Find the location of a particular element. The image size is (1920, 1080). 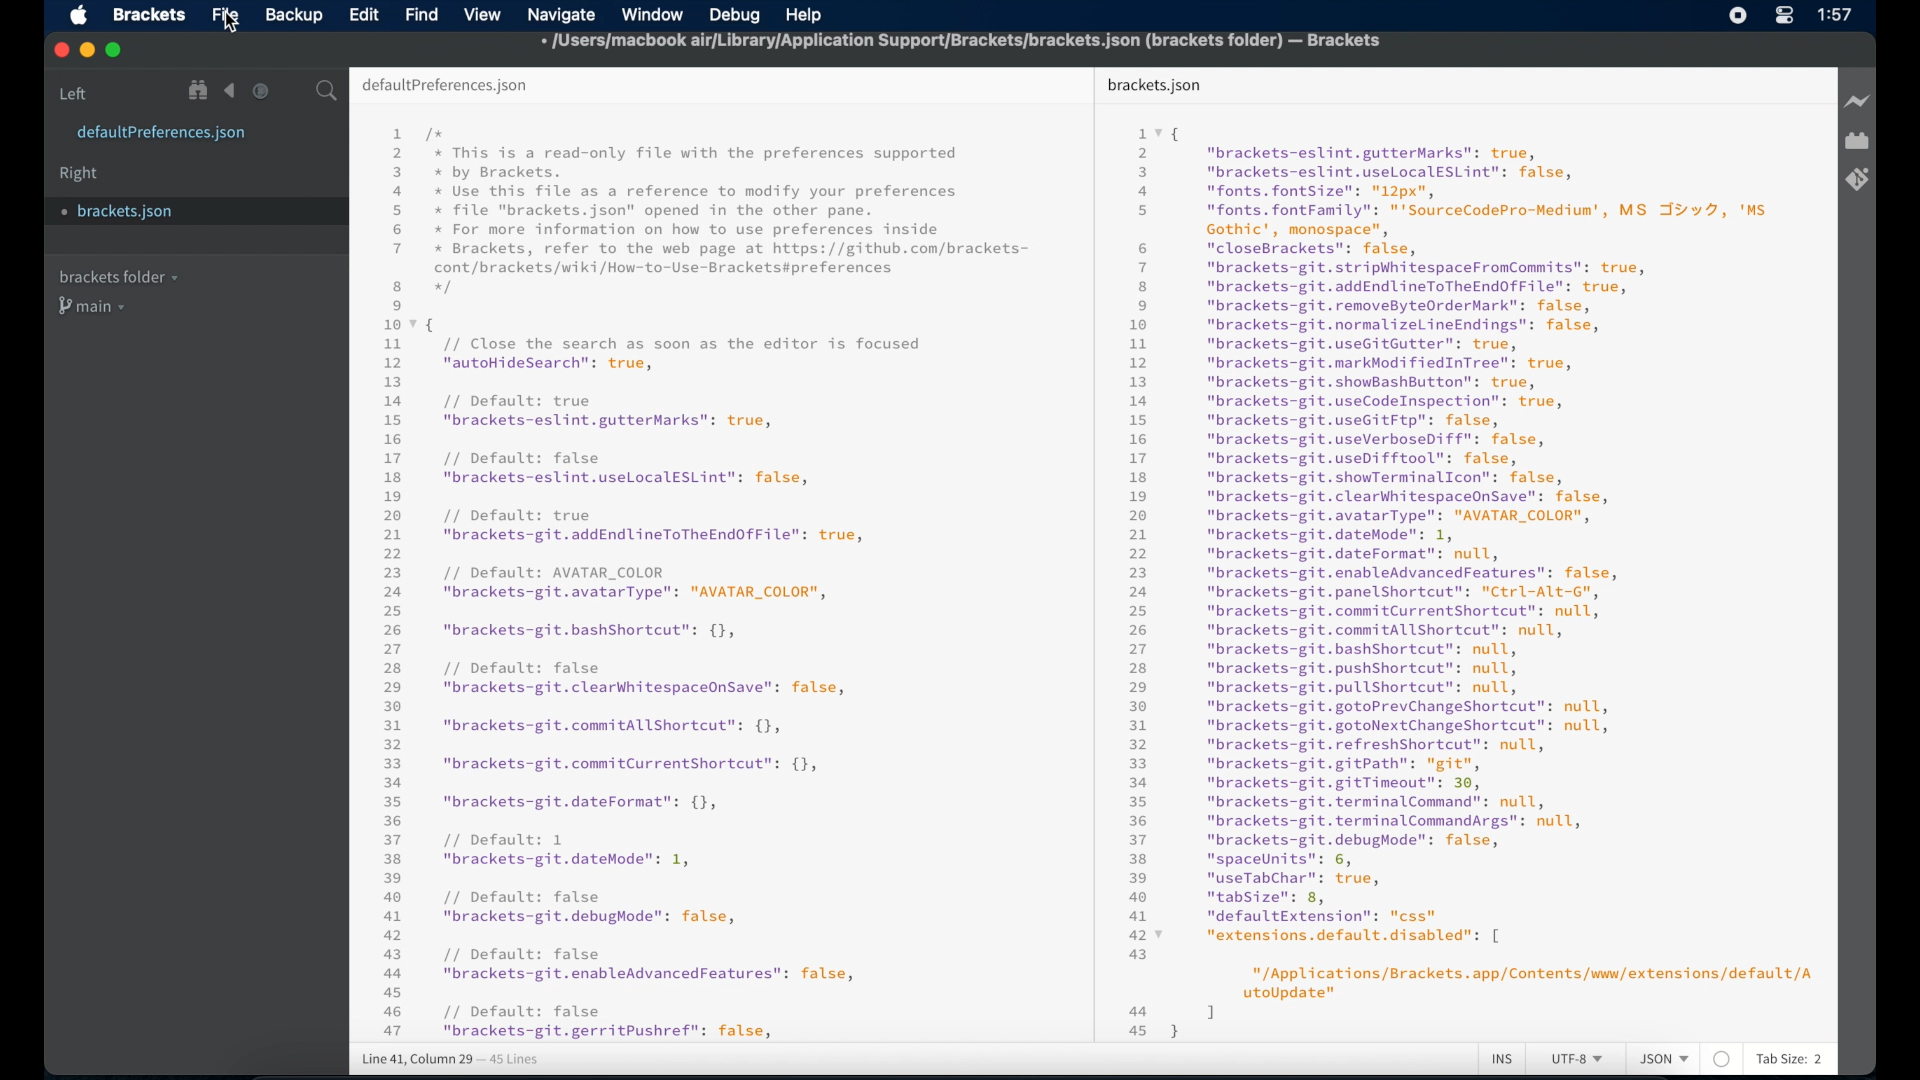

1 v { 2 "brackets-eslint.gutterMarks": true,3 "brackets-eslint.useLocalESLint": false,4 "fonts. fontSize": "12px",Li "fonts. fontFamily": "'SourceCodePro-Medium', MS JY v7, 'MSGothic', monospace”,6 "closeBrackets": false,7 "brackets-git.stripWhitespaceFromCommits": true,8 "brackets-git.addEndlineToTheEndOfFile": true,9 "brackets-git.removeByteOrderMark": false,10 "brackets-git.normalizeLineEndings": false,1 "brackets-git.useGitGutter": true,12 "brackets-git.markModifiedInTree": true,13 "brackets-git.showBashButton": true,14 "brackets-git.useCodeInspection": true,15 "brackets-git.useGitFtp": false,16 "brackets-git.useVerboseDiff": false,17 "brackets-git.useDifftool": false,18 "brackets-git.showTerminalIcon": false,19 "brackets-git.clearWhitespaceOnsave": false,20 "brackets-git.avatarType": "AVATAR_COLOR",21 "brackets-git.dateMode": 1,22 "brackets-git.dateFormat": null,23 "brackets-git.enableAdvancedFeatures": false,24 "brackets-git.panelShortcut": "Ctrl-Alt-G",25 "brackets-git.commitCurrentShortcut": null,26 "brackets-git.commitAllShortcut": null,27 "brackets-git.bashShortcut": null,28 "brackets-git.pushShortcut": null,29 "brackets-git.pullShortcut": null,30 "brackets-git.gotoPrevChangeShortcut": null,31 "brackets-git.gotoNextChangeShortcut": null,32 "brackets-git.refreshShortcut": null,33 "brackets-git.gitPath": "git",34 "brackets-git.gitTimeout": 30,35 "brackets-git.terminalCommand": null,36 "brackets-git.terminalCommandArgs": null,37 "brackets-git.debughode": false,38 "spaceUnits": 6,39 "useTabChar": true,40 "tabsize": 8,a "defaultExtension": "css"av “"extensions.default.disabled": [43"/Applications/Brackets.app/Contents/www/extensions/default/AutoUpdate"44 ]45 } is located at coordinates (1471, 579).